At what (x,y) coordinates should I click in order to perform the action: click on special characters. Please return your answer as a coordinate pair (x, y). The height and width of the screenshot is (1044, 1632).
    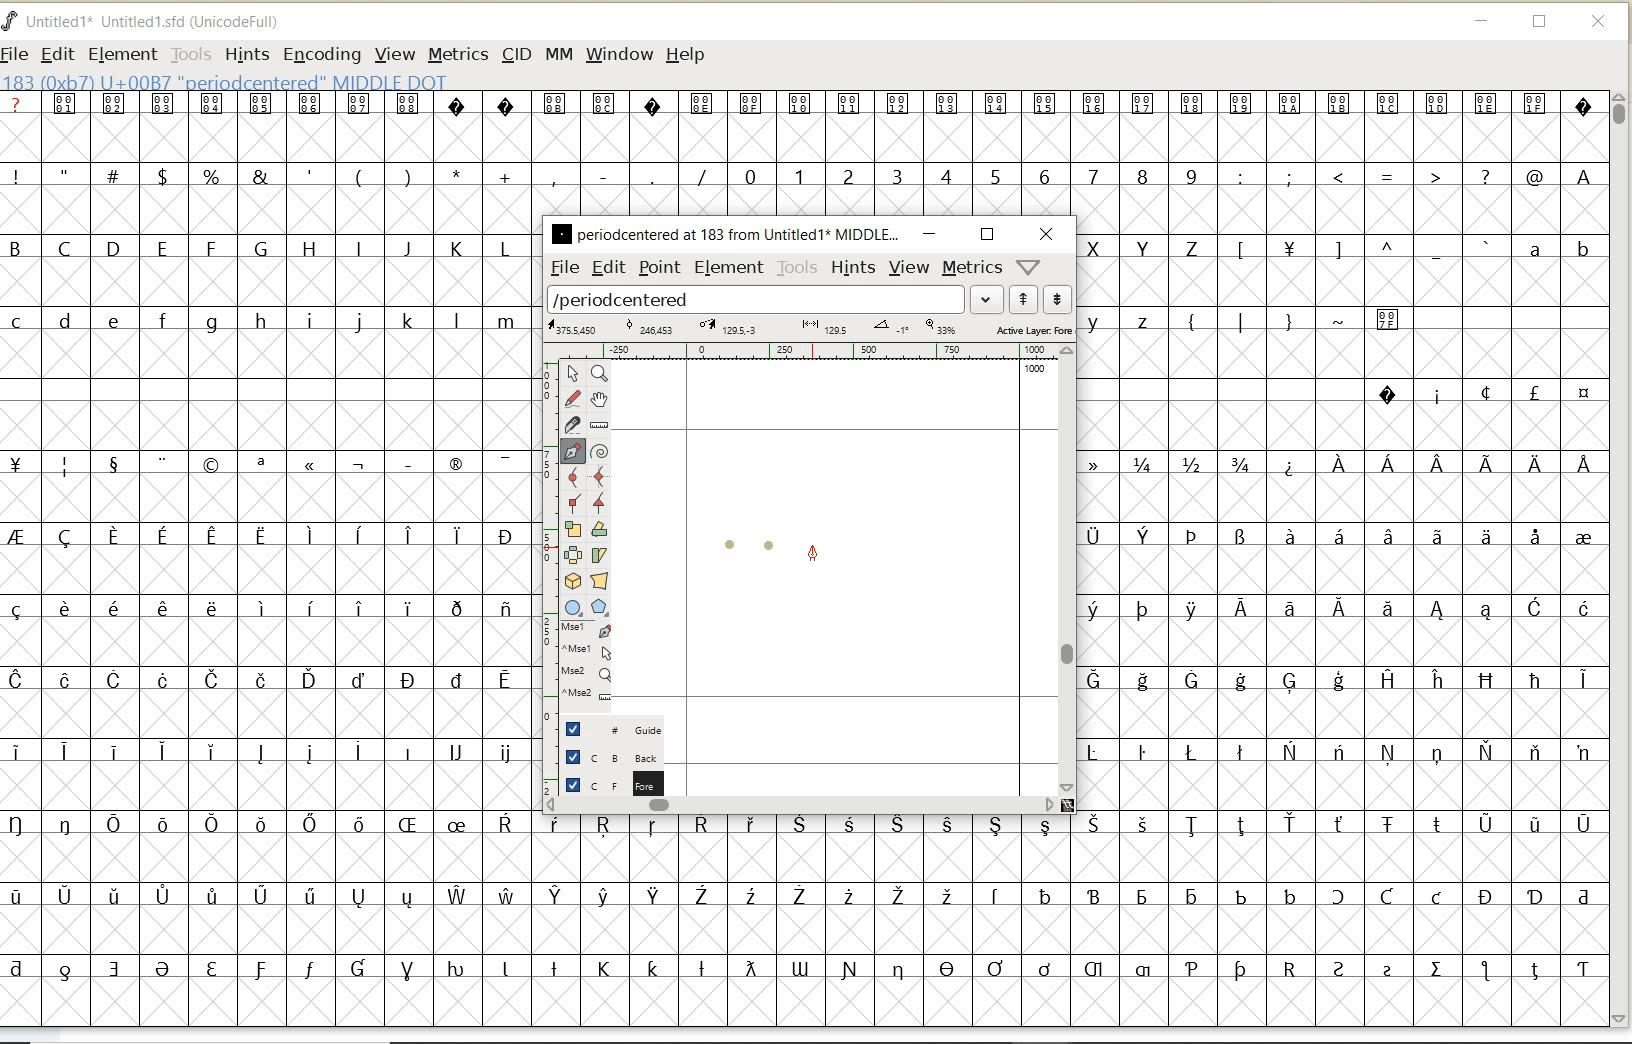
    Looking at the image, I should click on (1483, 393).